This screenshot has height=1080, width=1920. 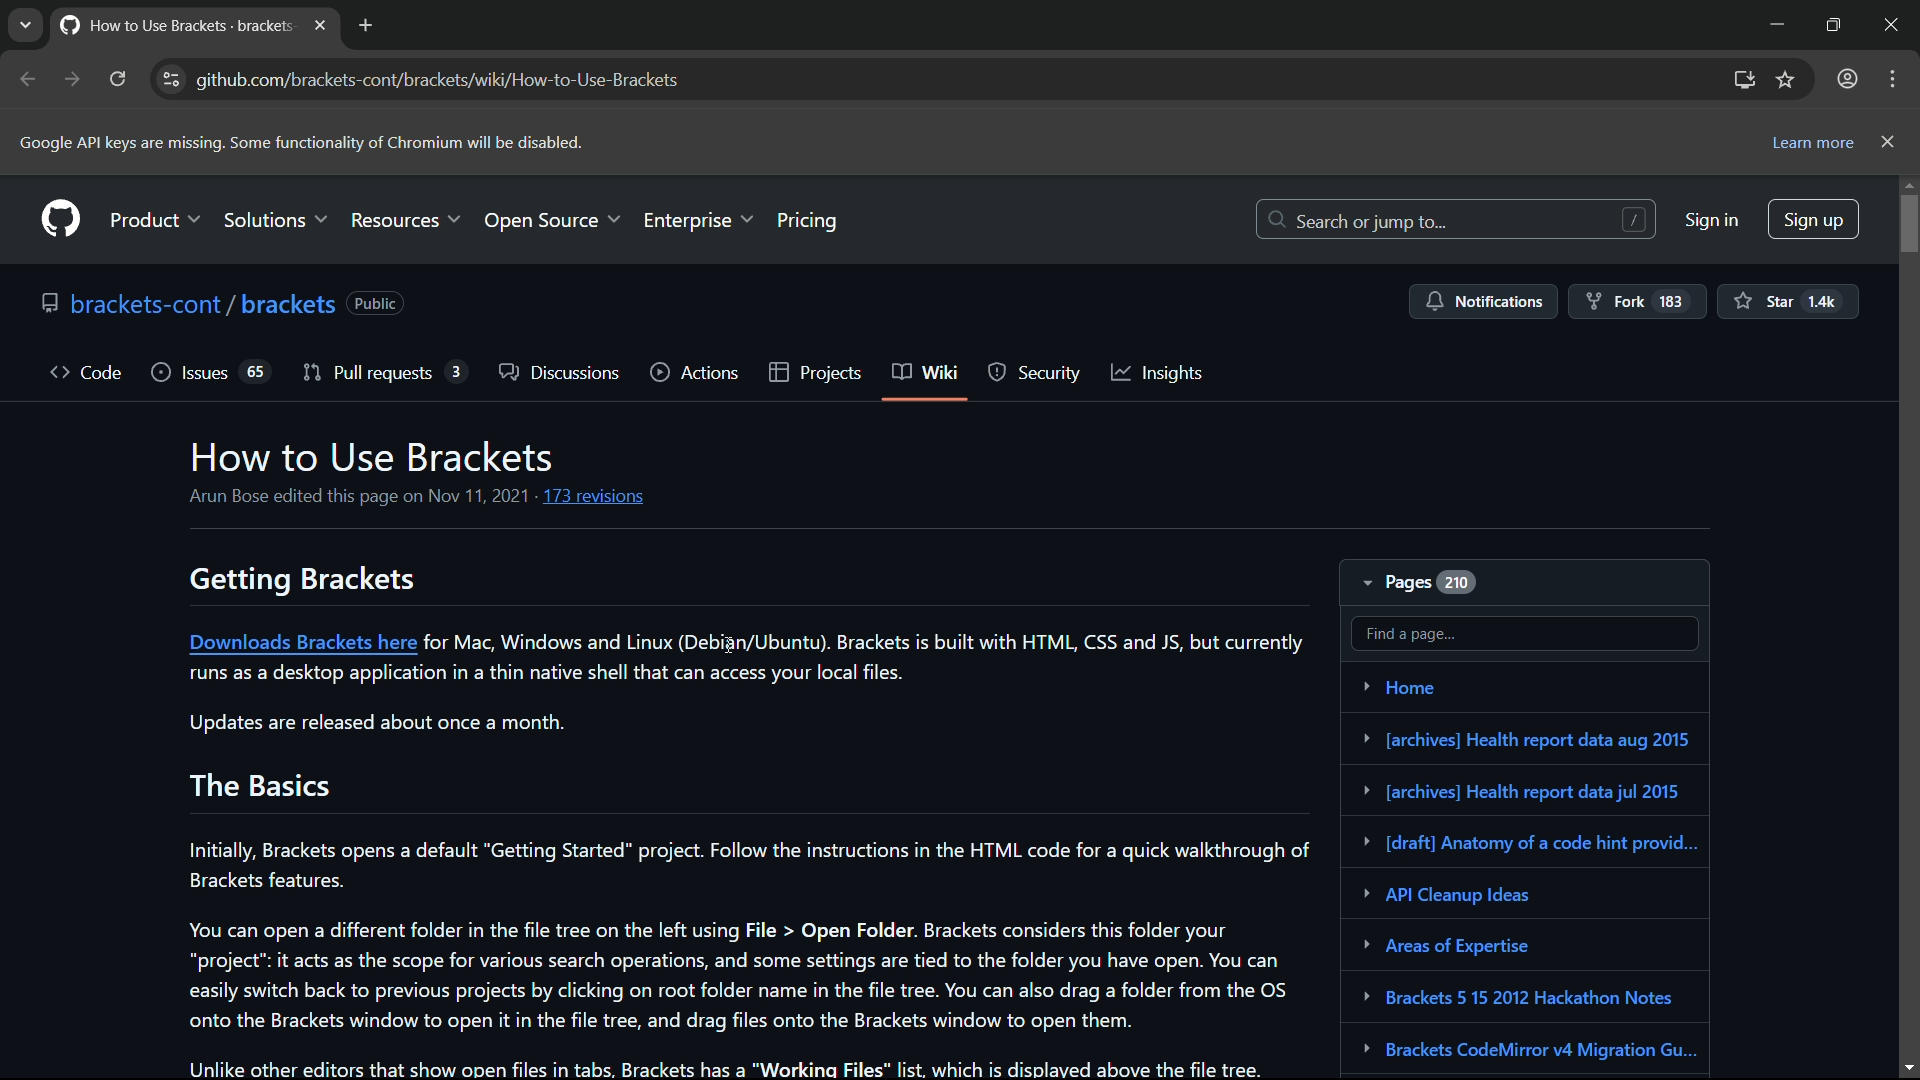 What do you see at coordinates (1889, 141) in the screenshot?
I see `close` at bounding box center [1889, 141].